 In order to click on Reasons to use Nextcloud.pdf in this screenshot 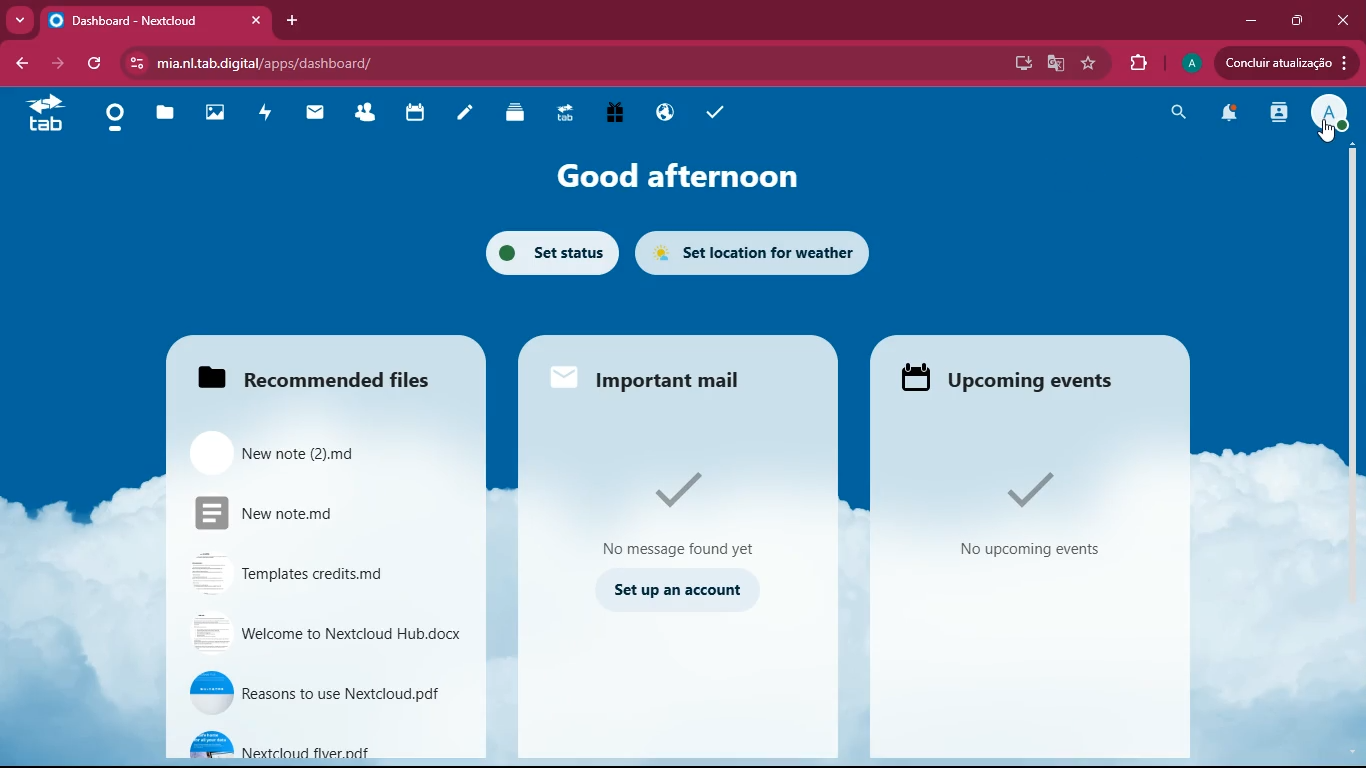, I will do `click(315, 696)`.